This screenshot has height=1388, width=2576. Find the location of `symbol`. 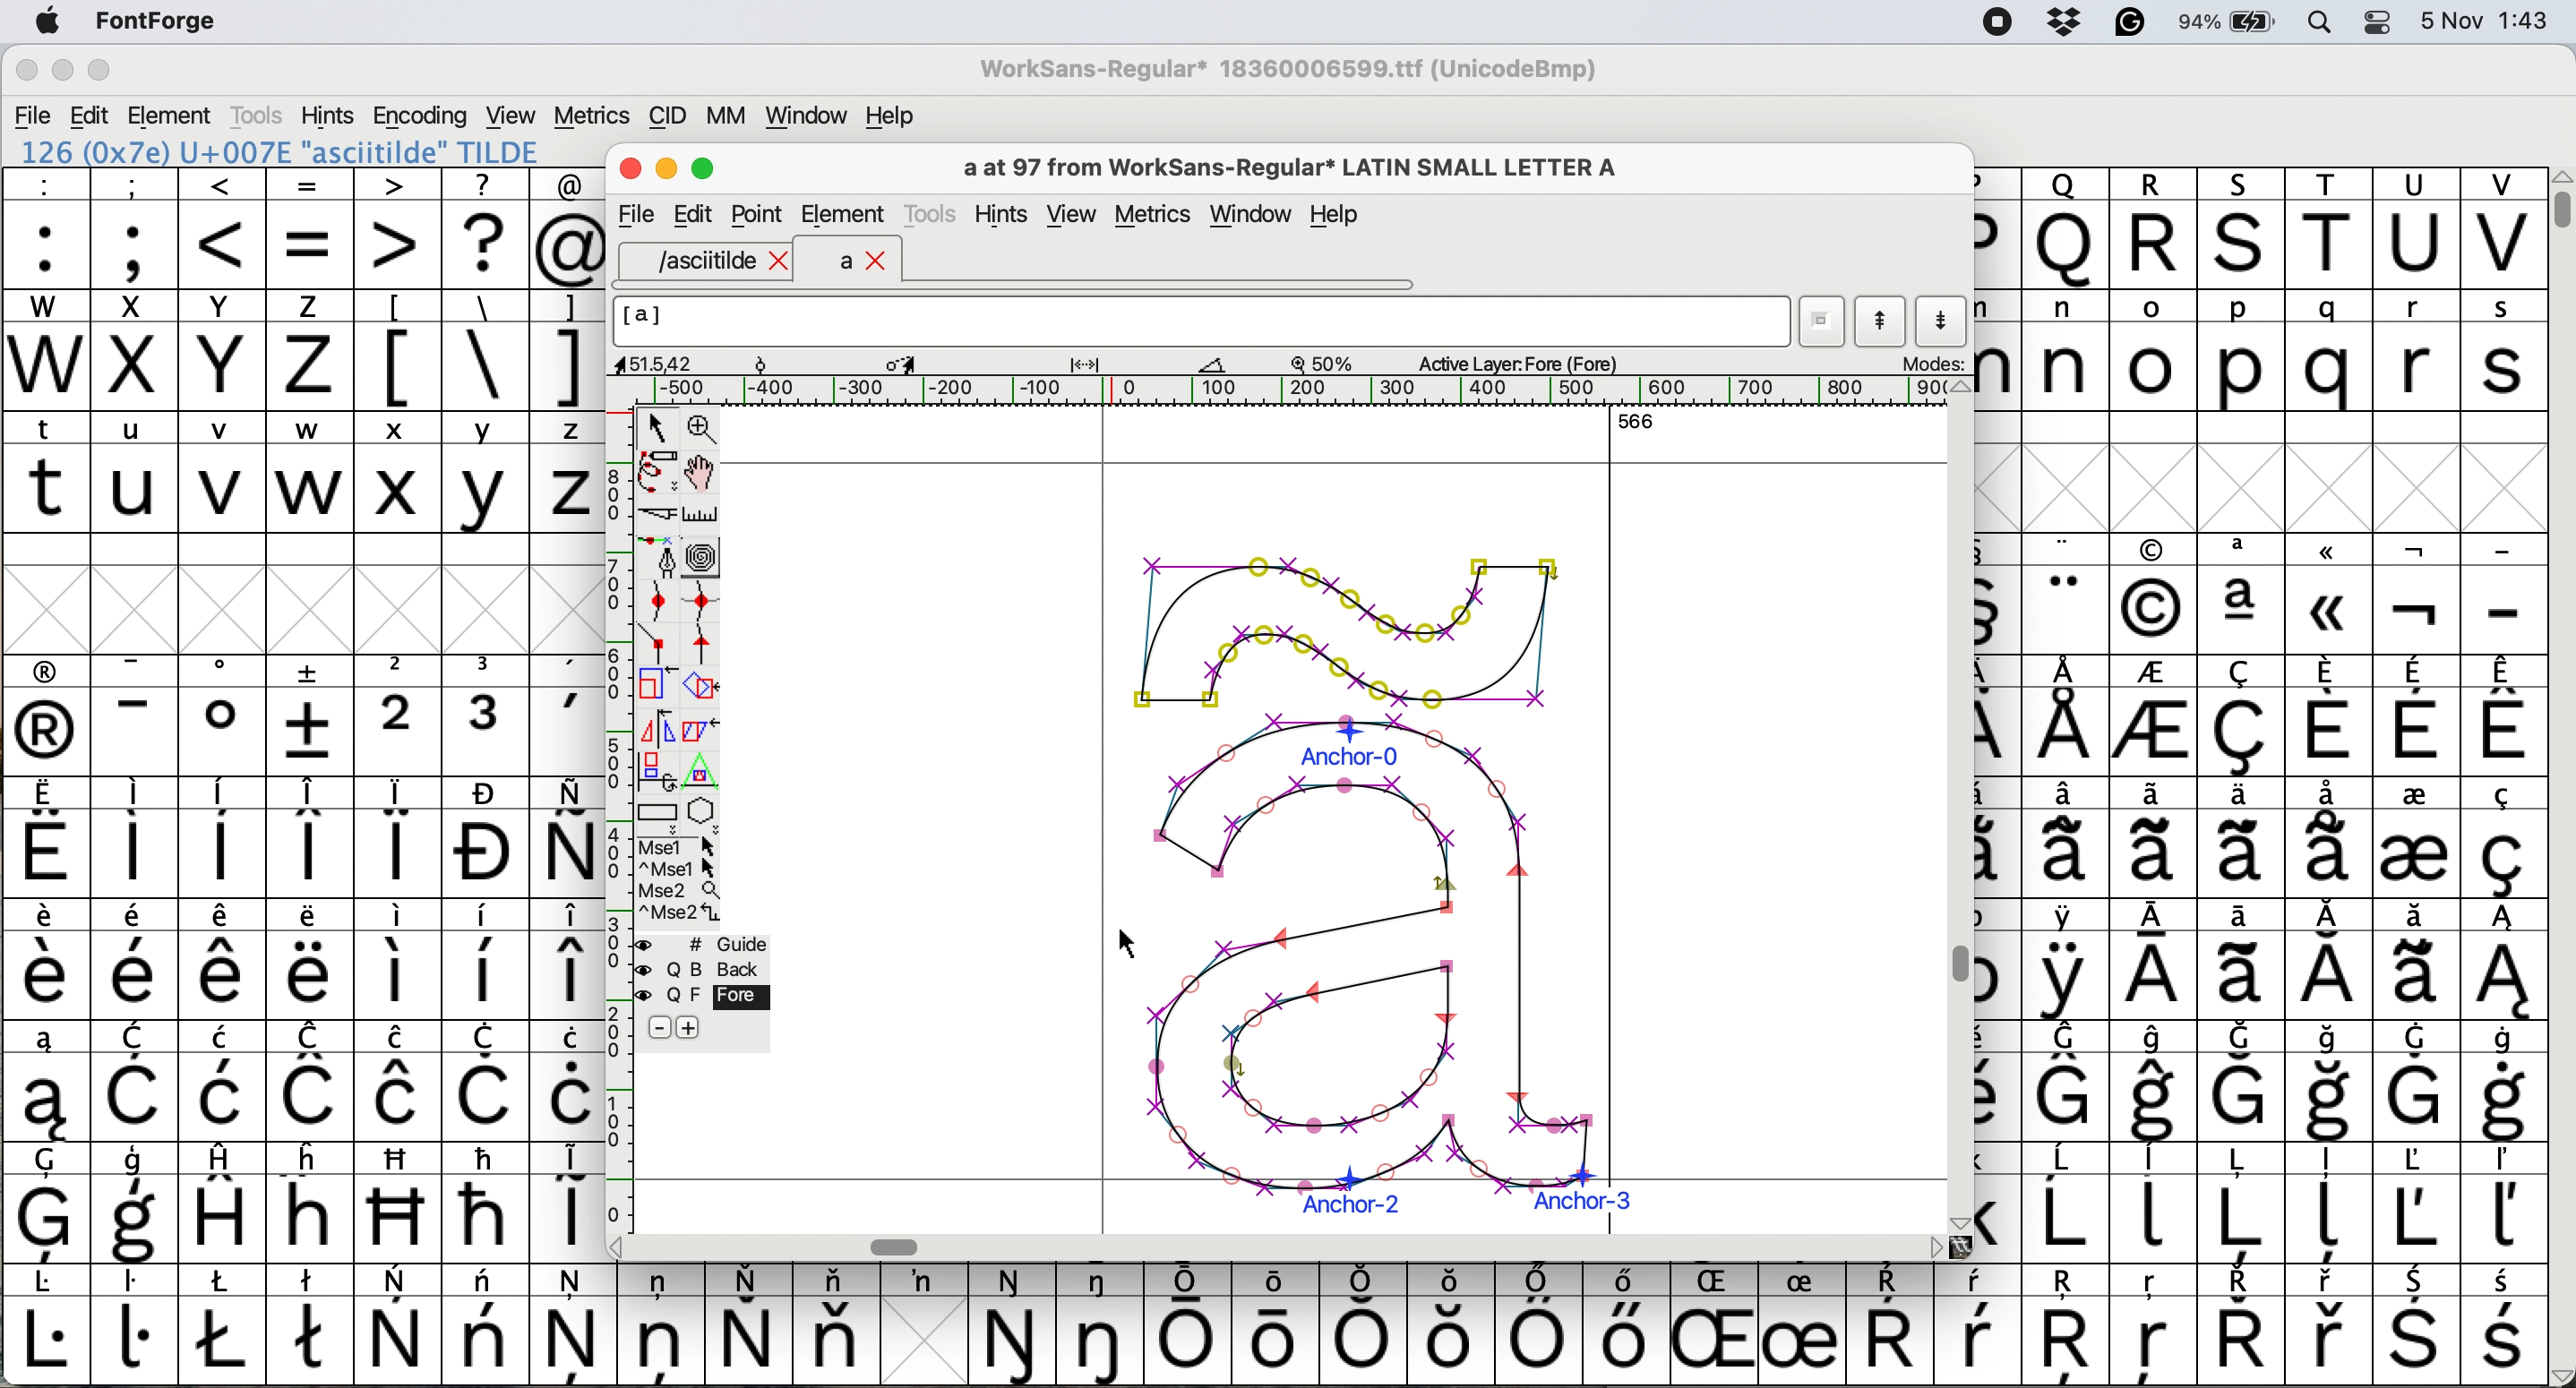

symbol is located at coordinates (568, 716).